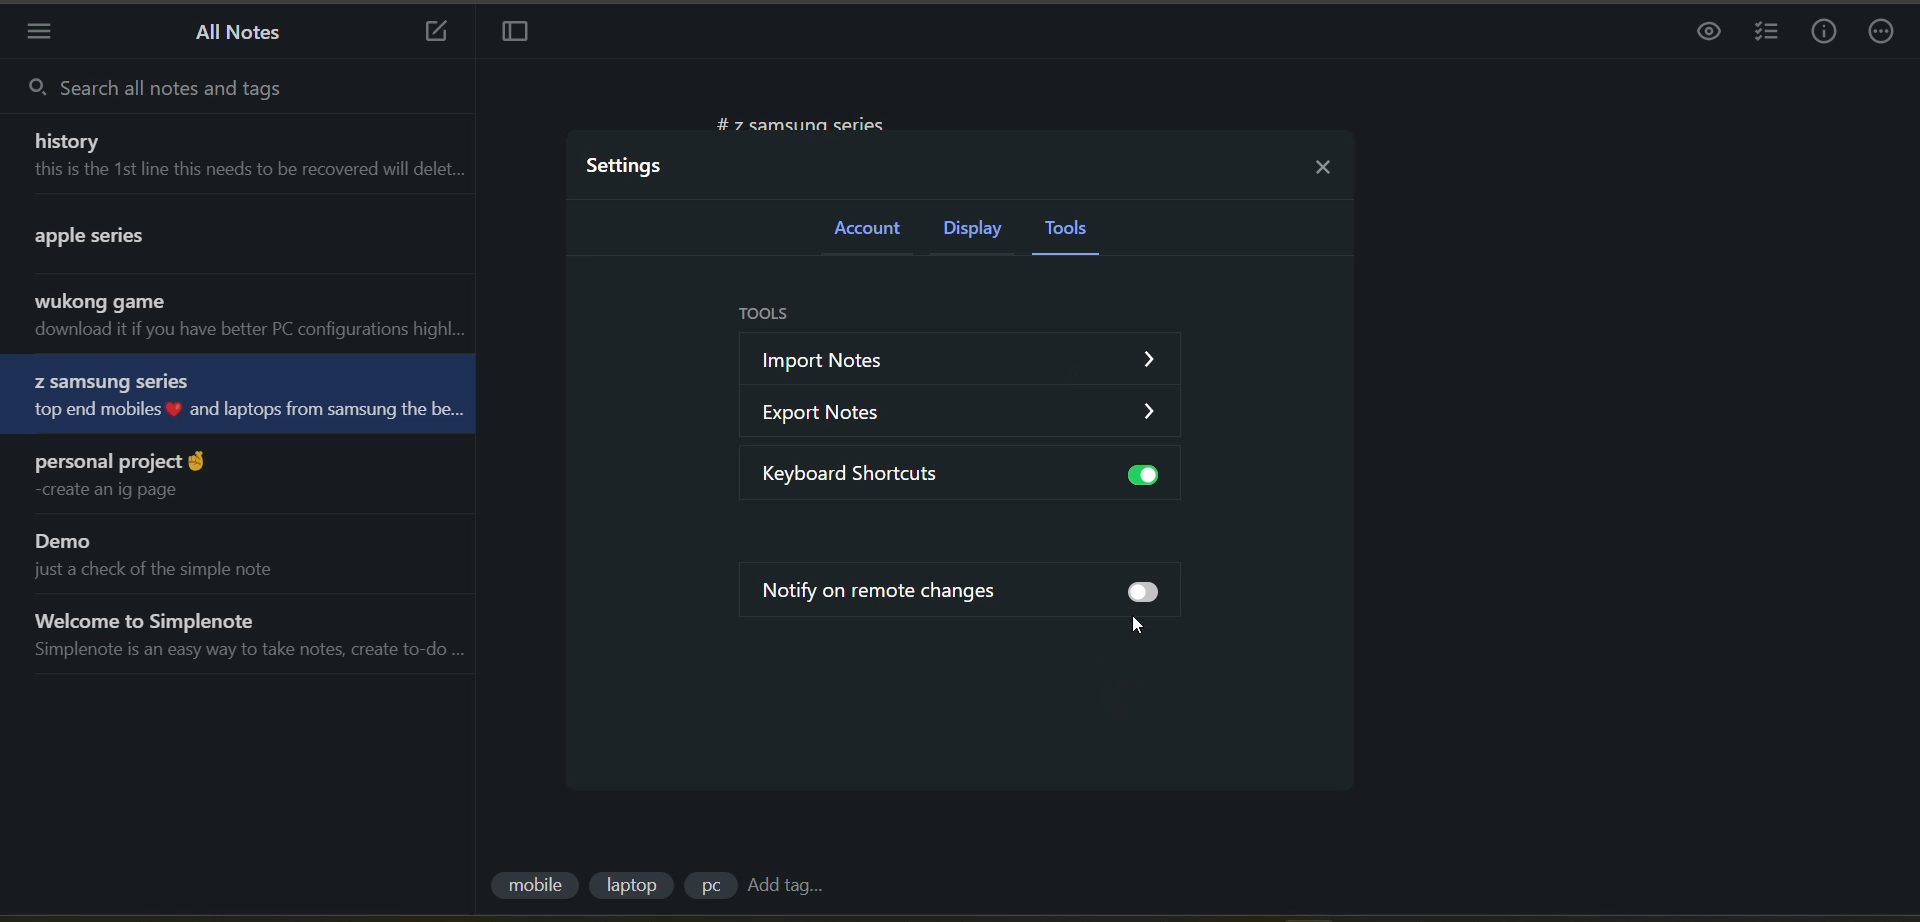 Image resolution: width=1920 pixels, height=922 pixels. What do you see at coordinates (436, 33) in the screenshot?
I see `new note` at bounding box center [436, 33].